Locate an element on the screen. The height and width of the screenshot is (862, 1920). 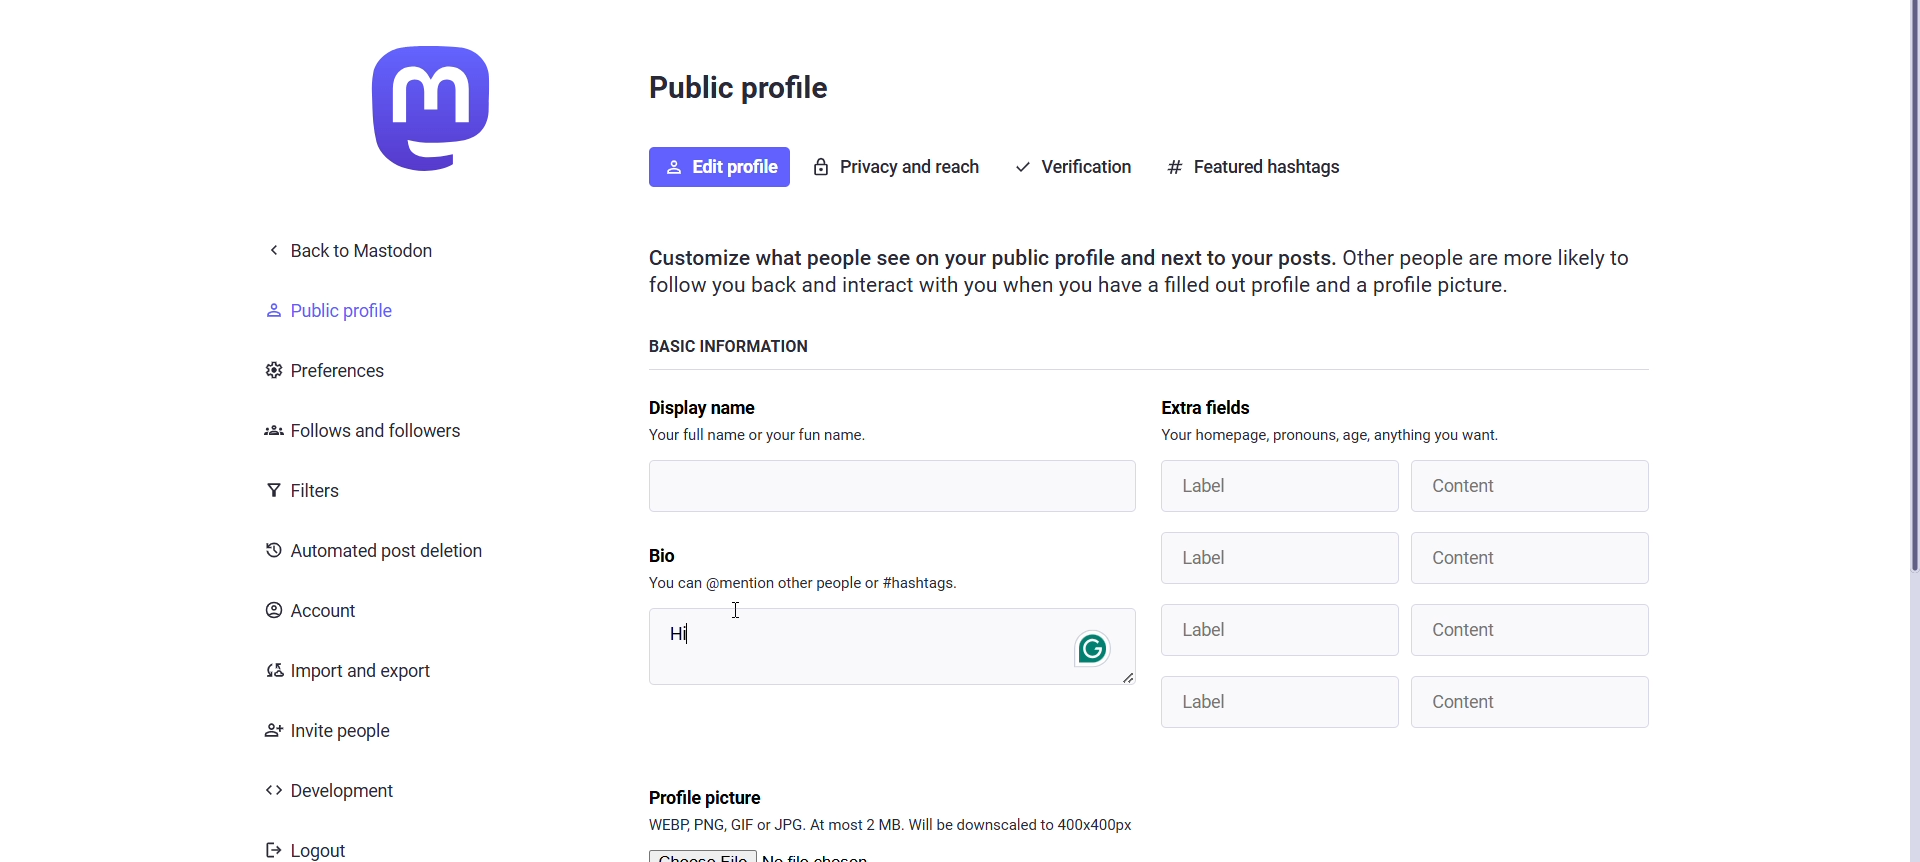
Home and Logo is located at coordinates (449, 108).